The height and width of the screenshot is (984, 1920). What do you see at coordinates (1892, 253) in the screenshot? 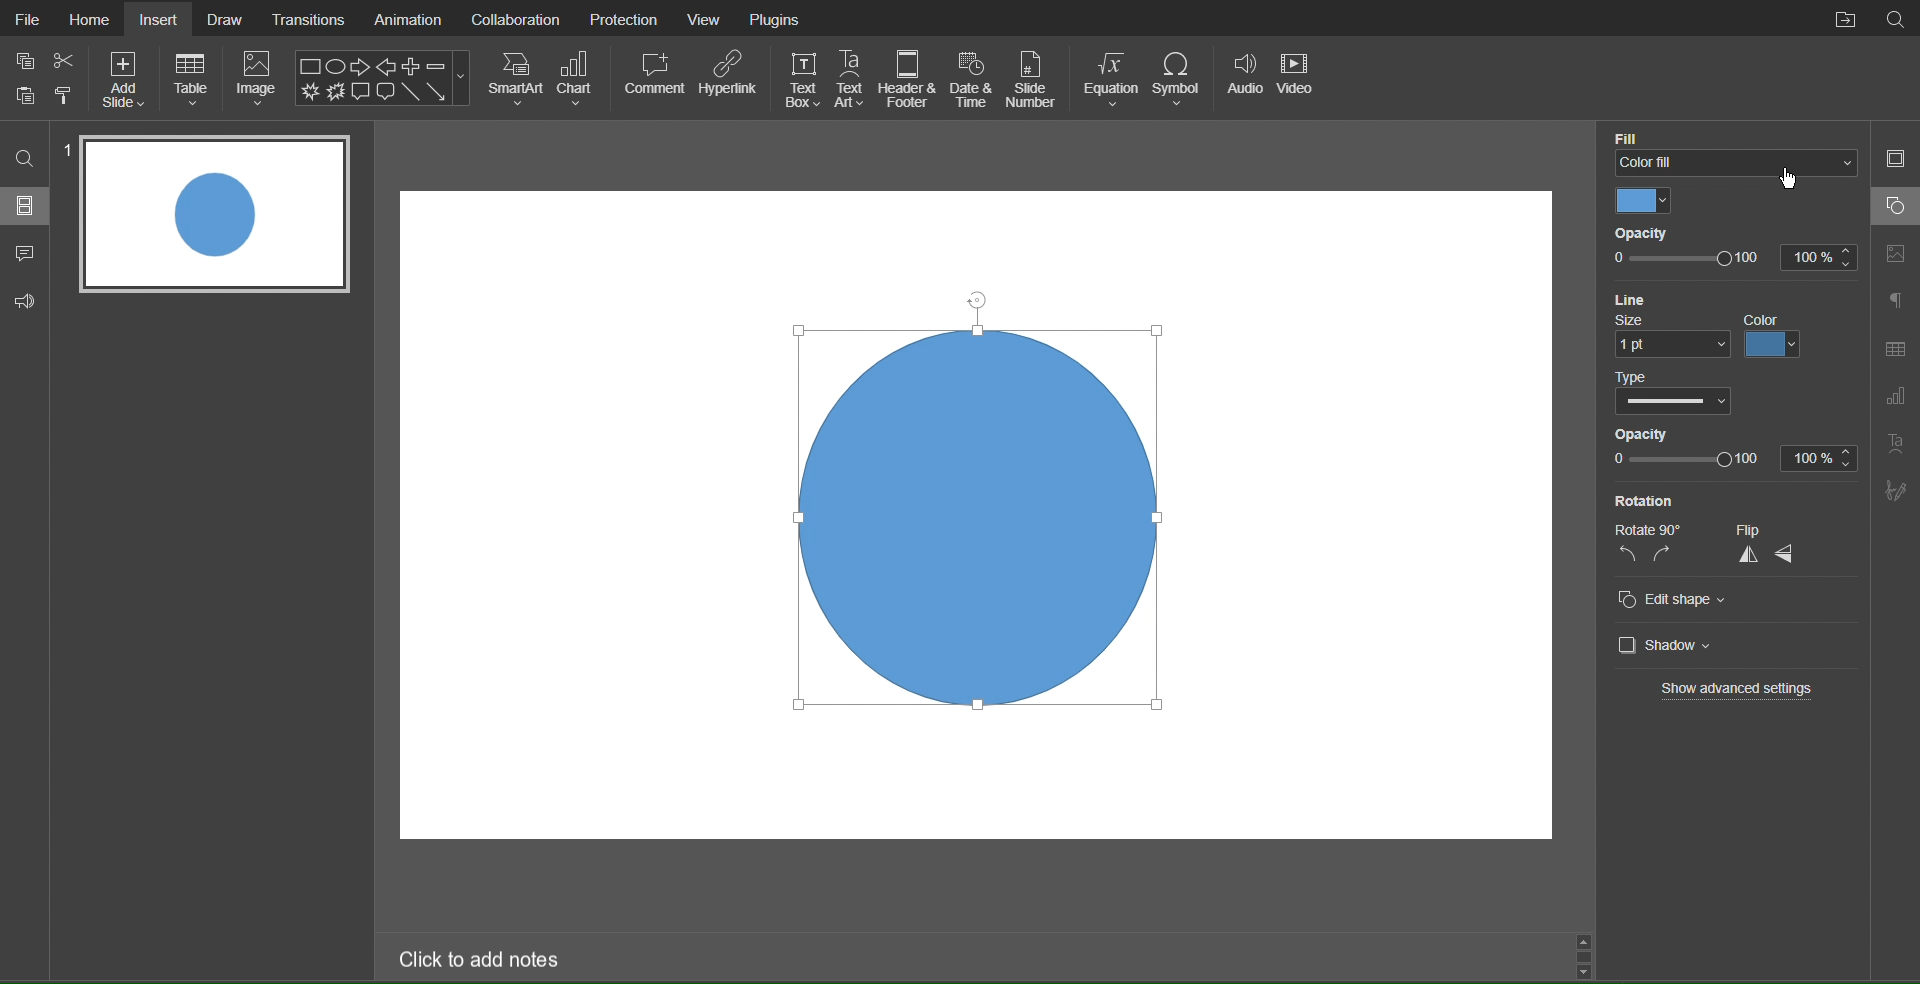
I see `Image Settings` at bounding box center [1892, 253].